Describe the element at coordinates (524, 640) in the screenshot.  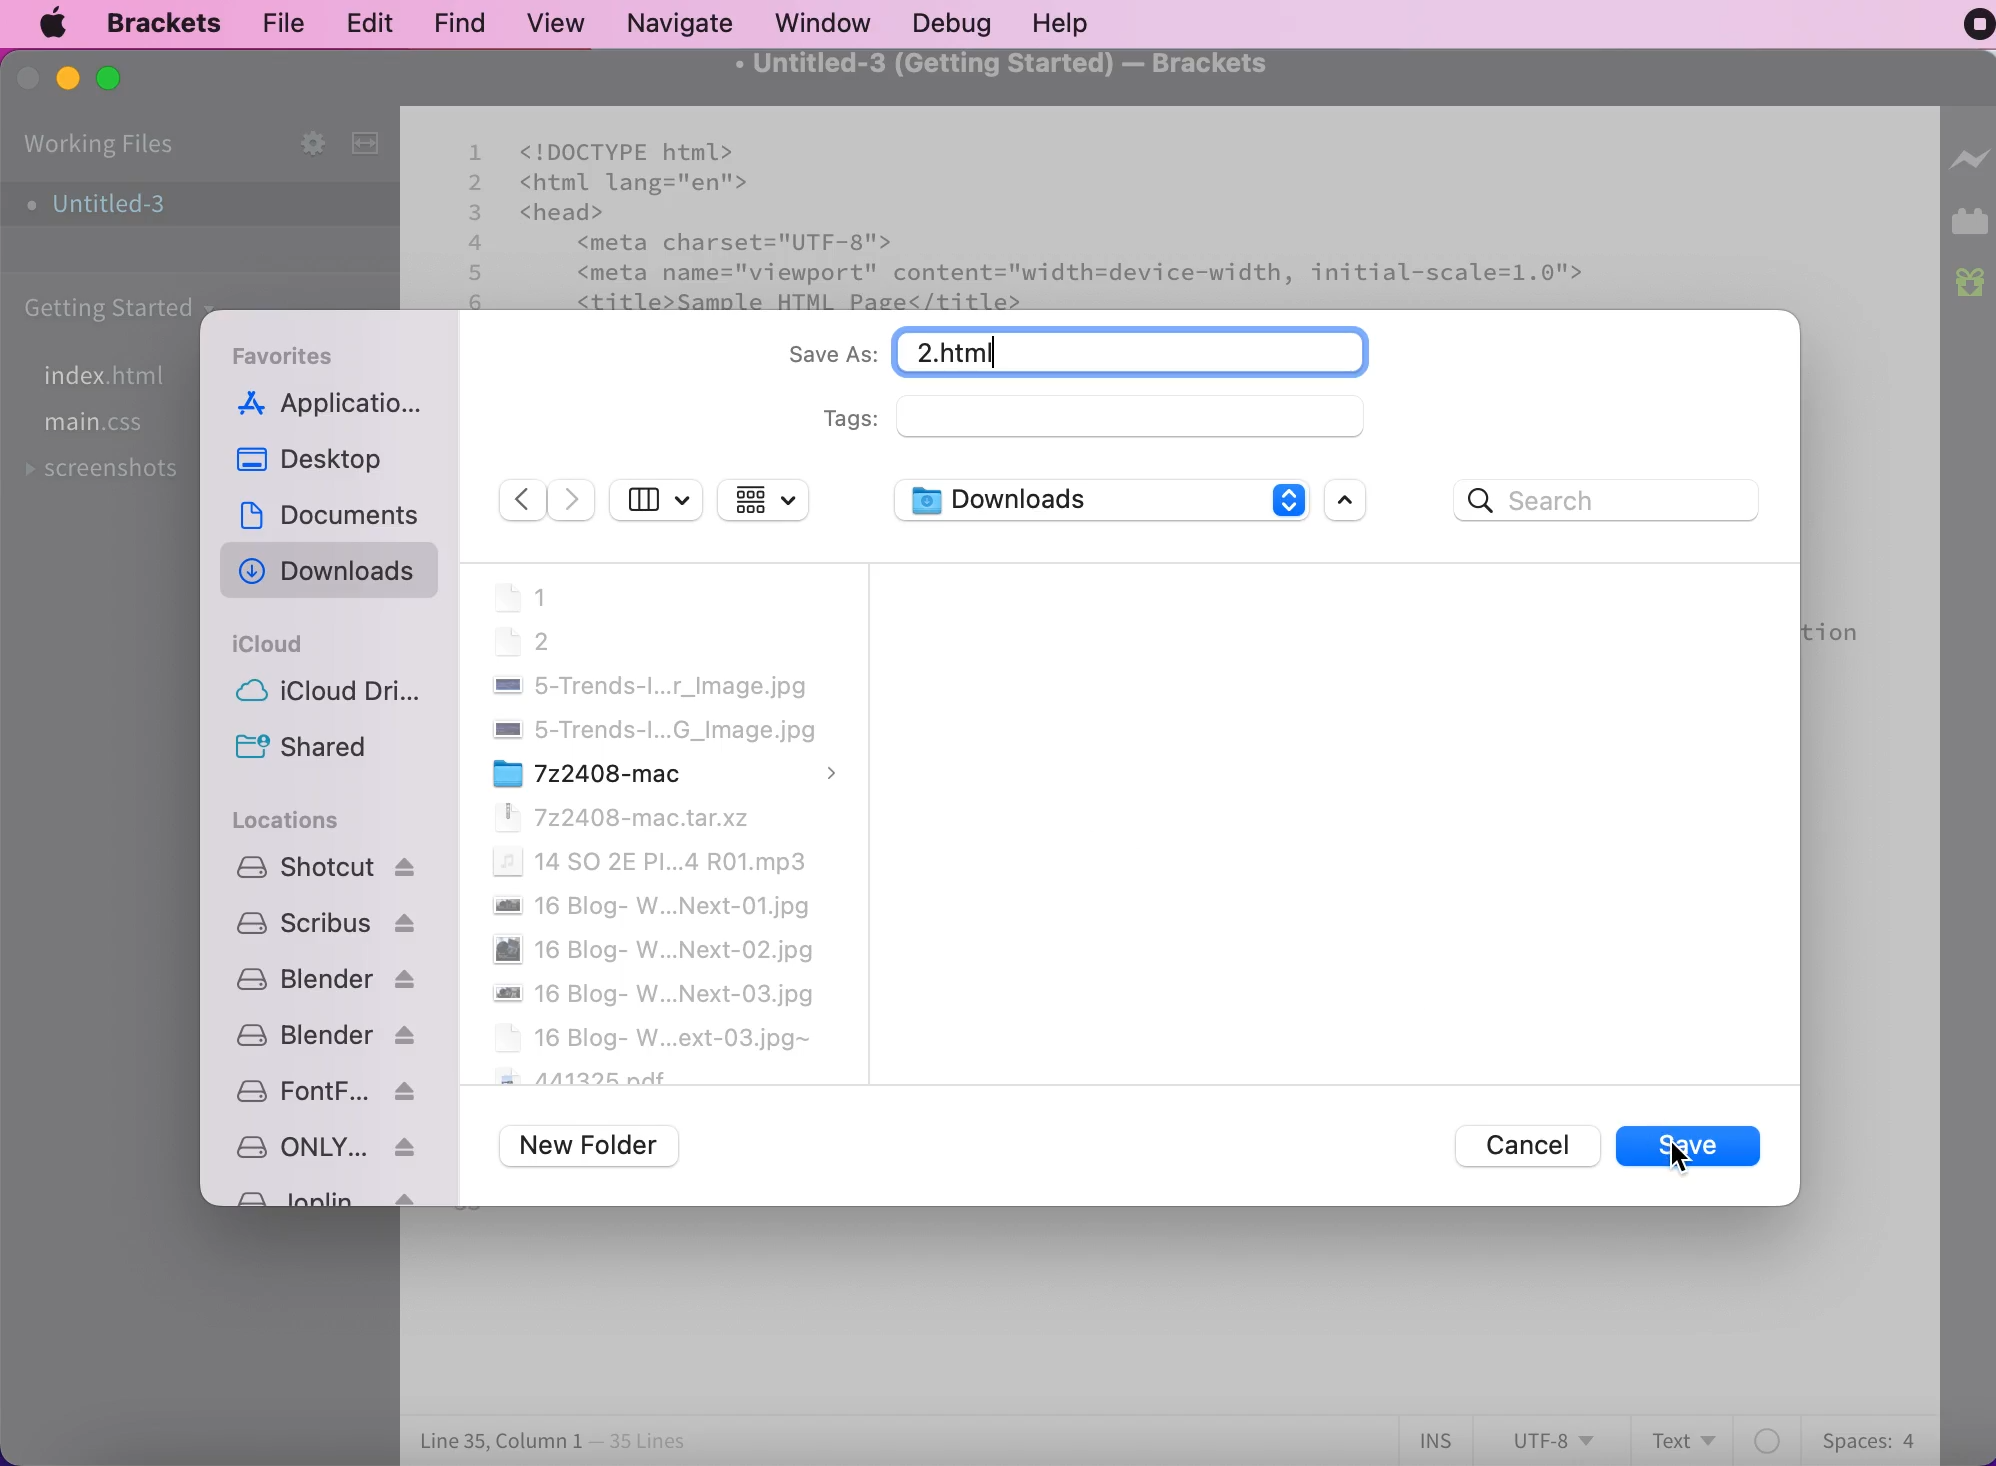
I see `2` at that location.